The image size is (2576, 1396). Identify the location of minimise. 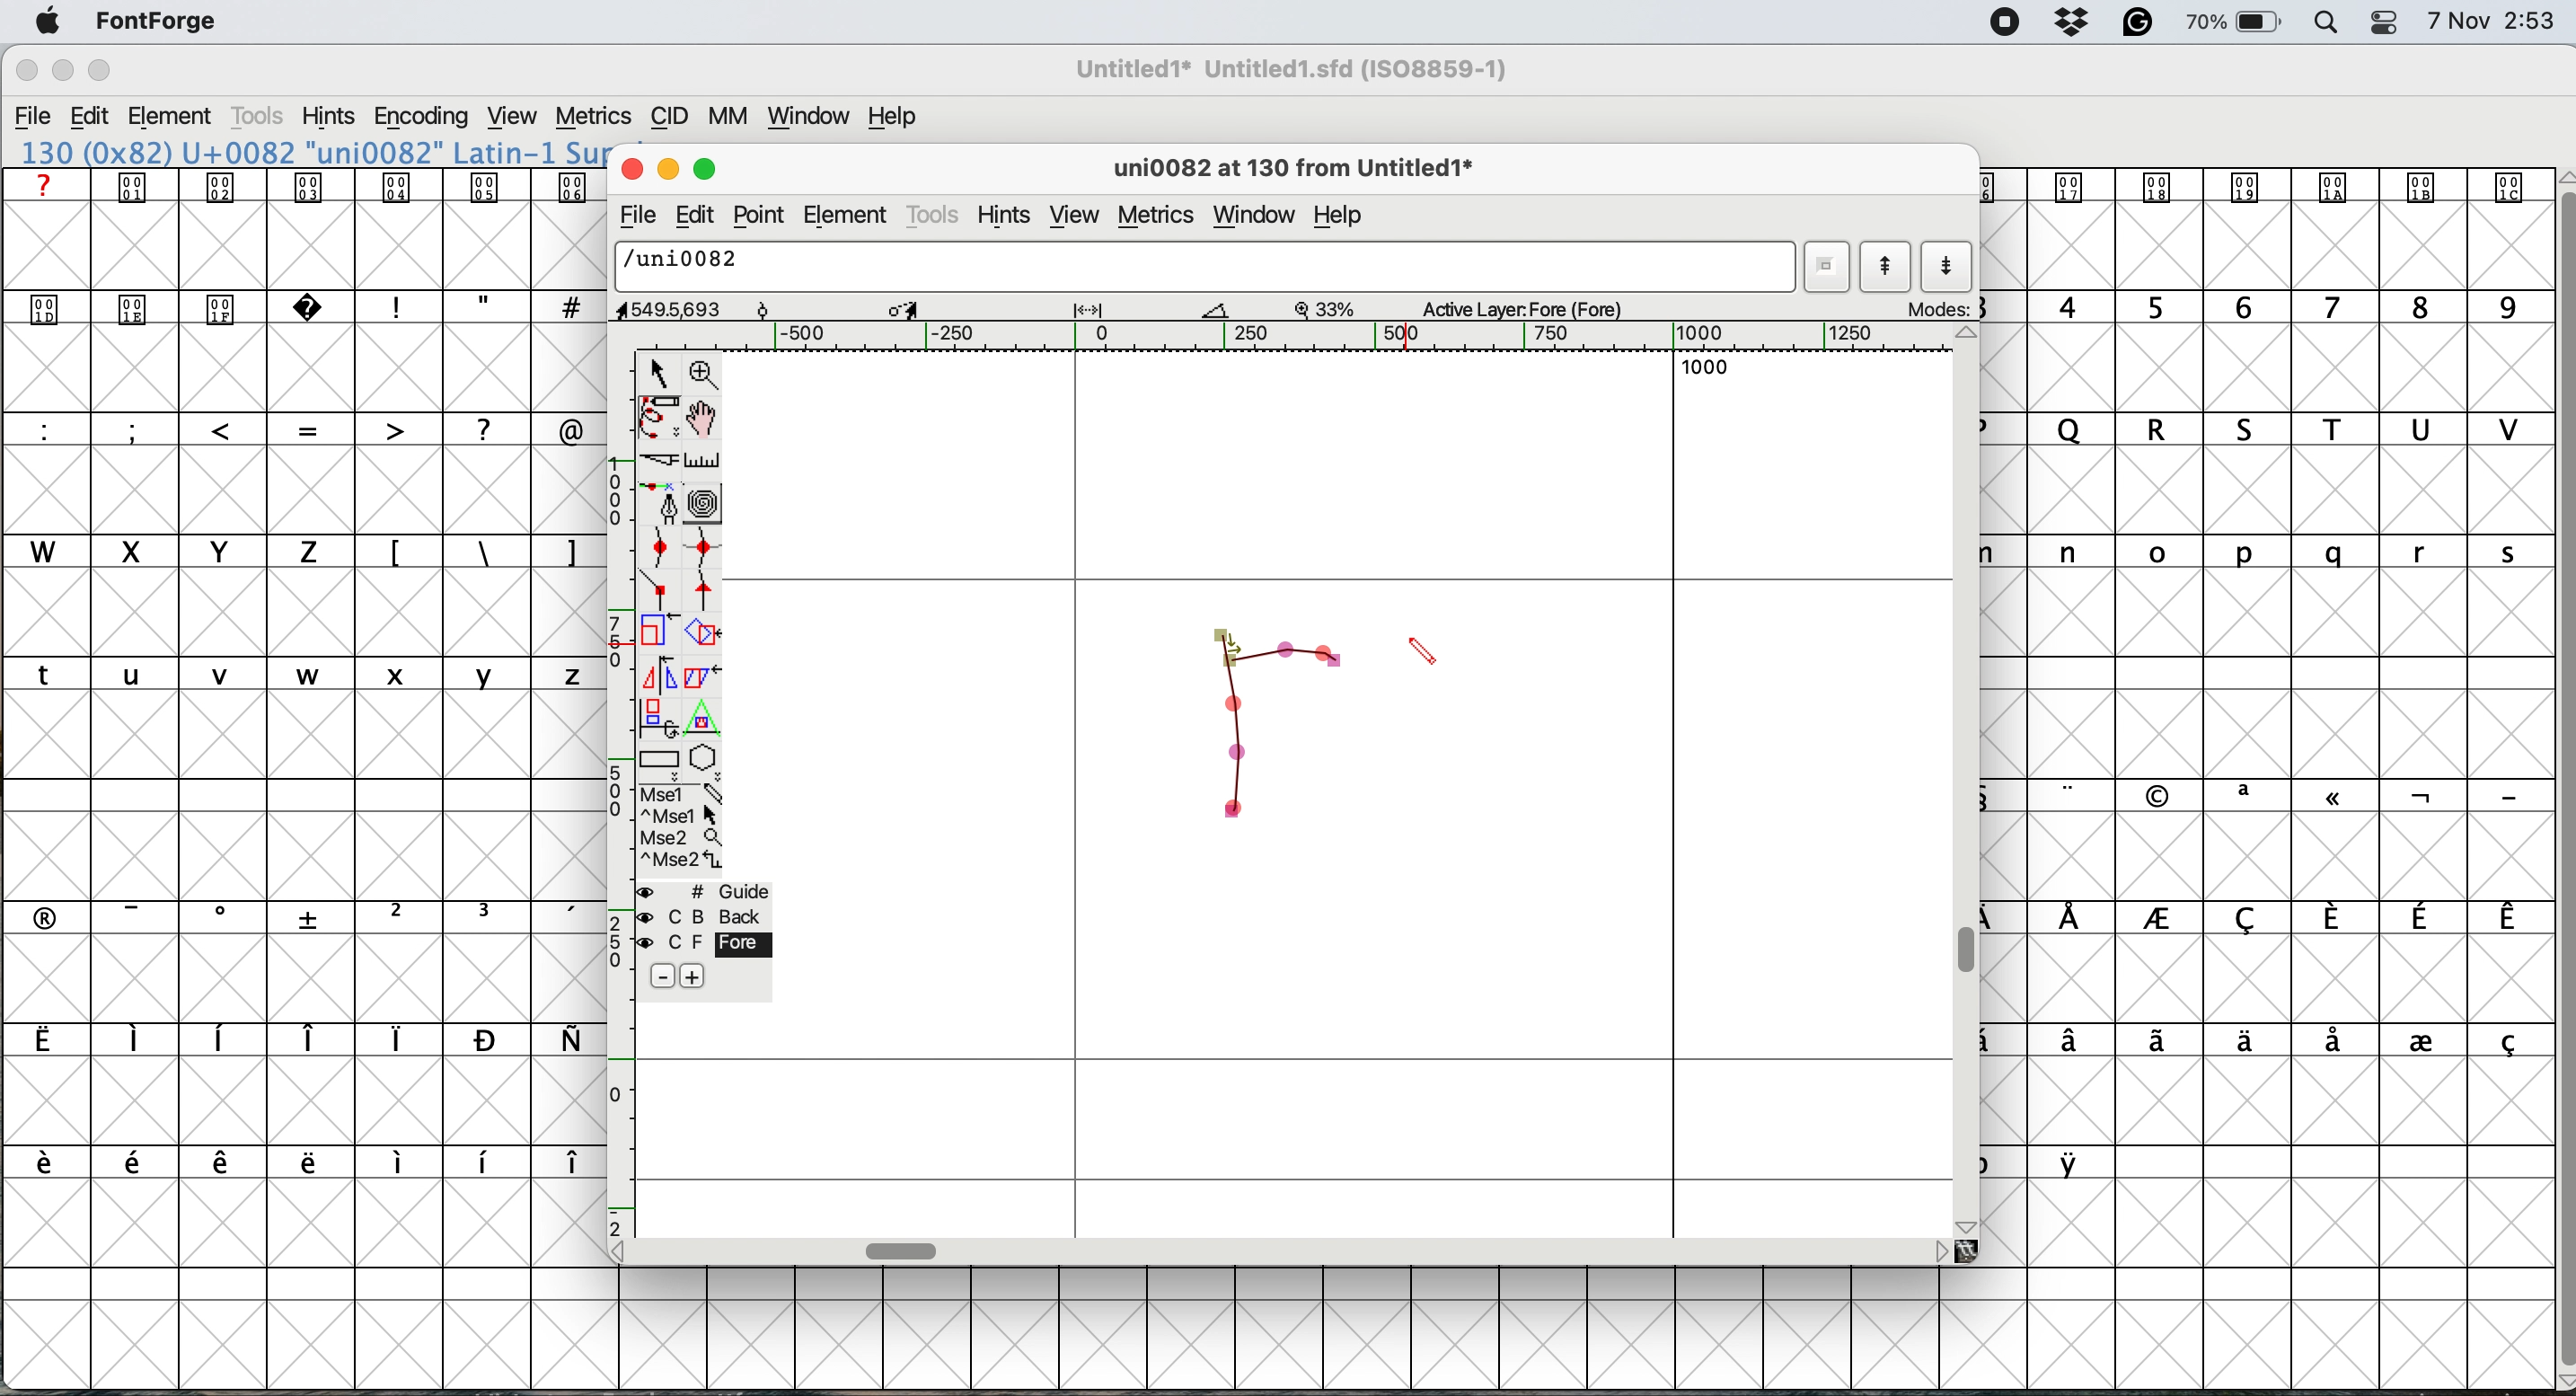
(668, 170).